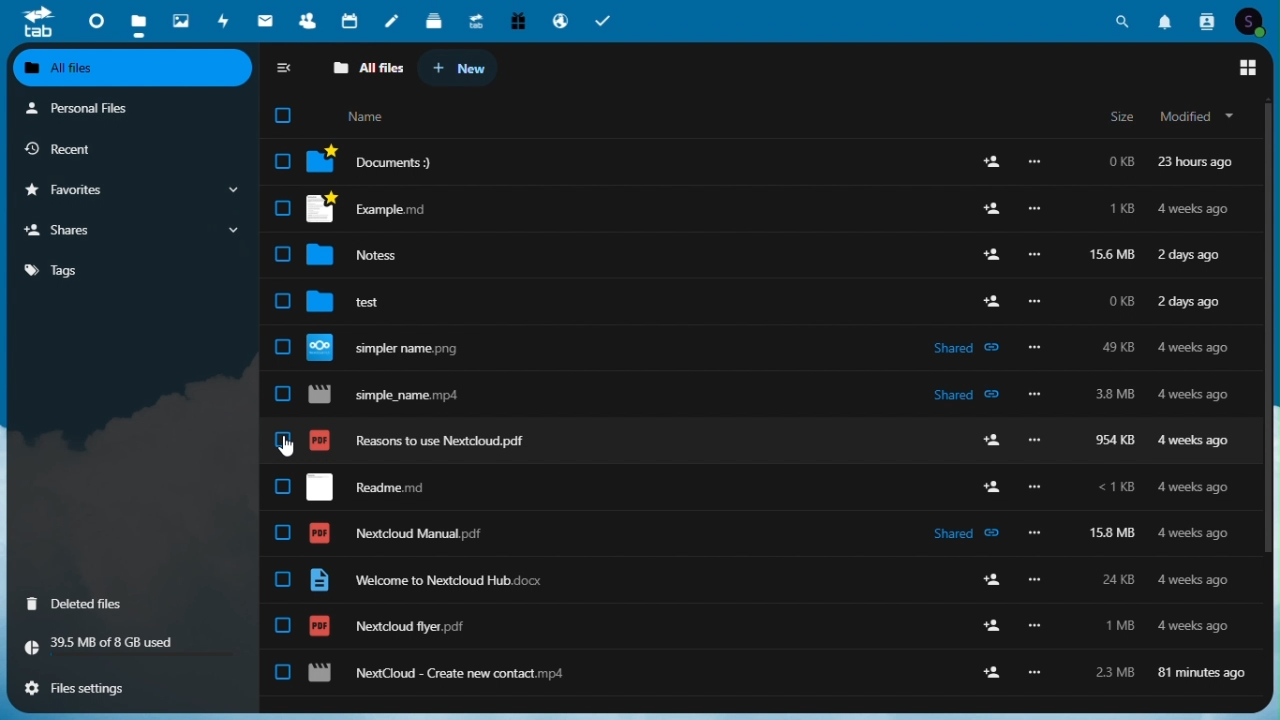 This screenshot has height=720, width=1280. What do you see at coordinates (1116, 397) in the screenshot?
I see `3.8mb` at bounding box center [1116, 397].